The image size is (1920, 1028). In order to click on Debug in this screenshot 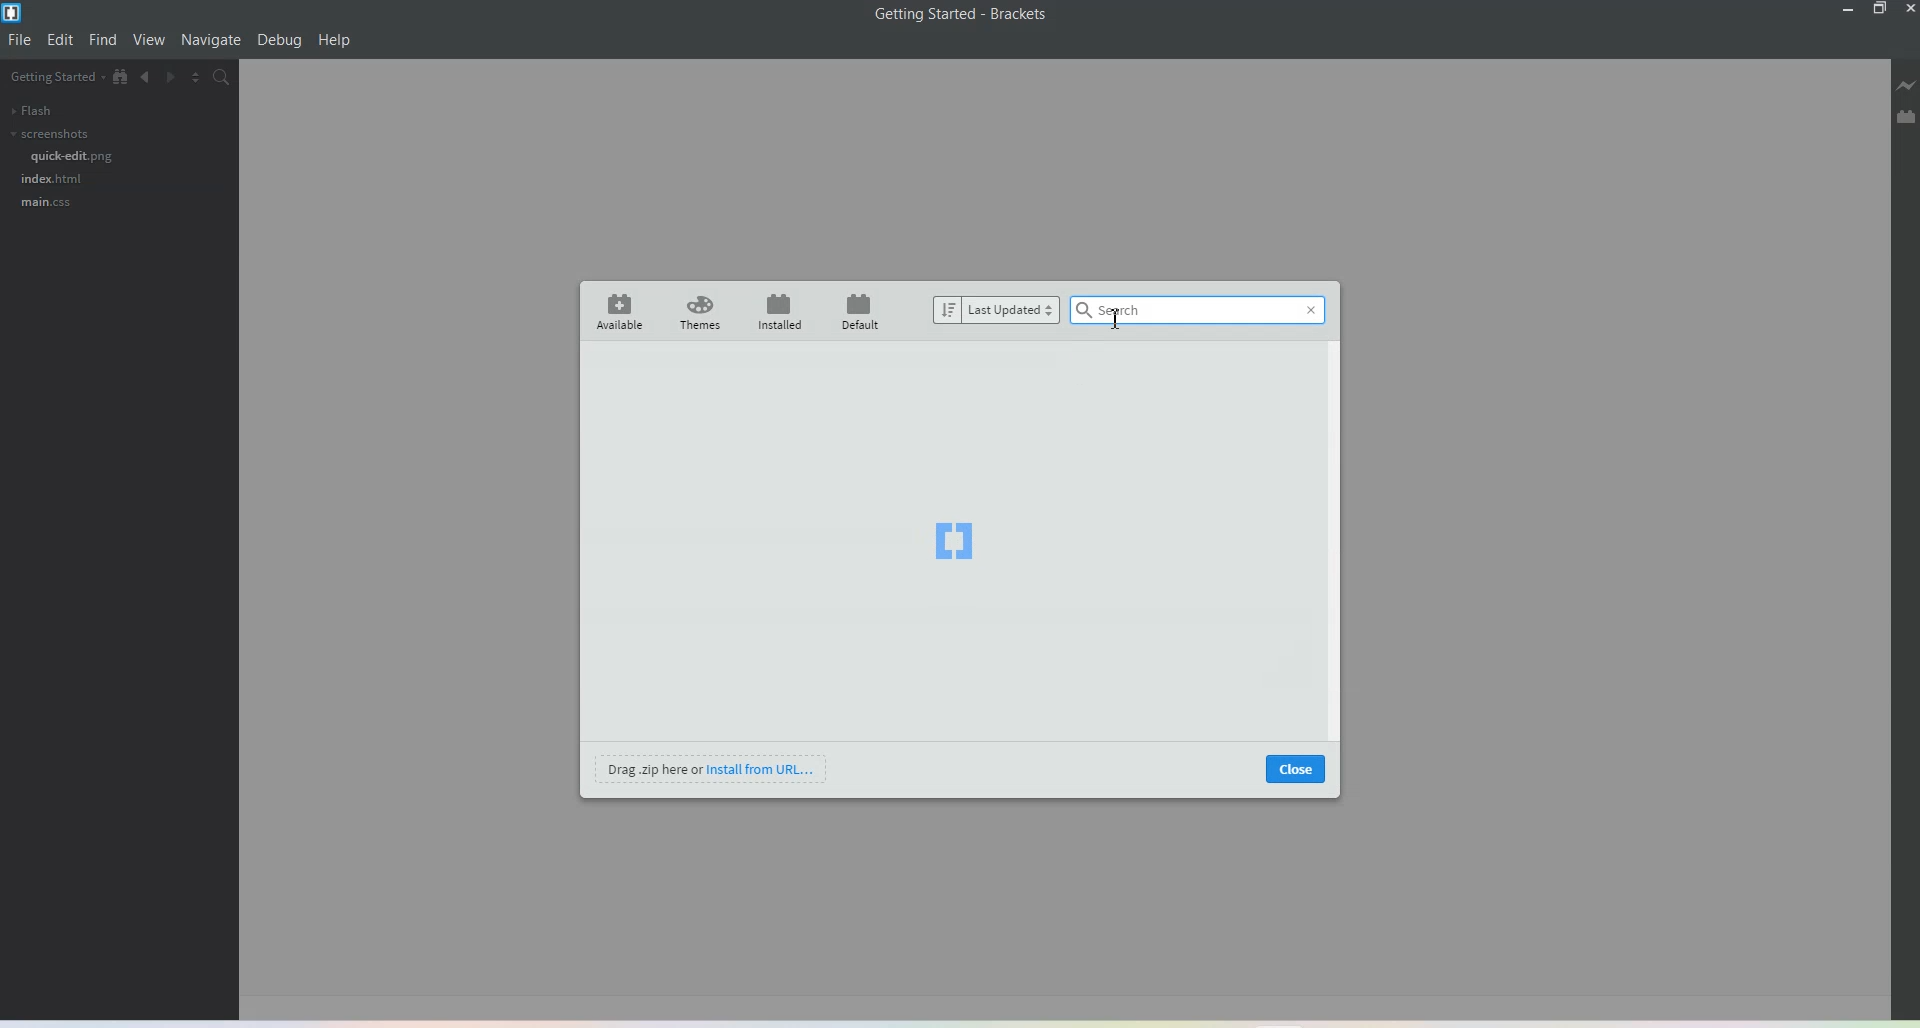, I will do `click(279, 41)`.